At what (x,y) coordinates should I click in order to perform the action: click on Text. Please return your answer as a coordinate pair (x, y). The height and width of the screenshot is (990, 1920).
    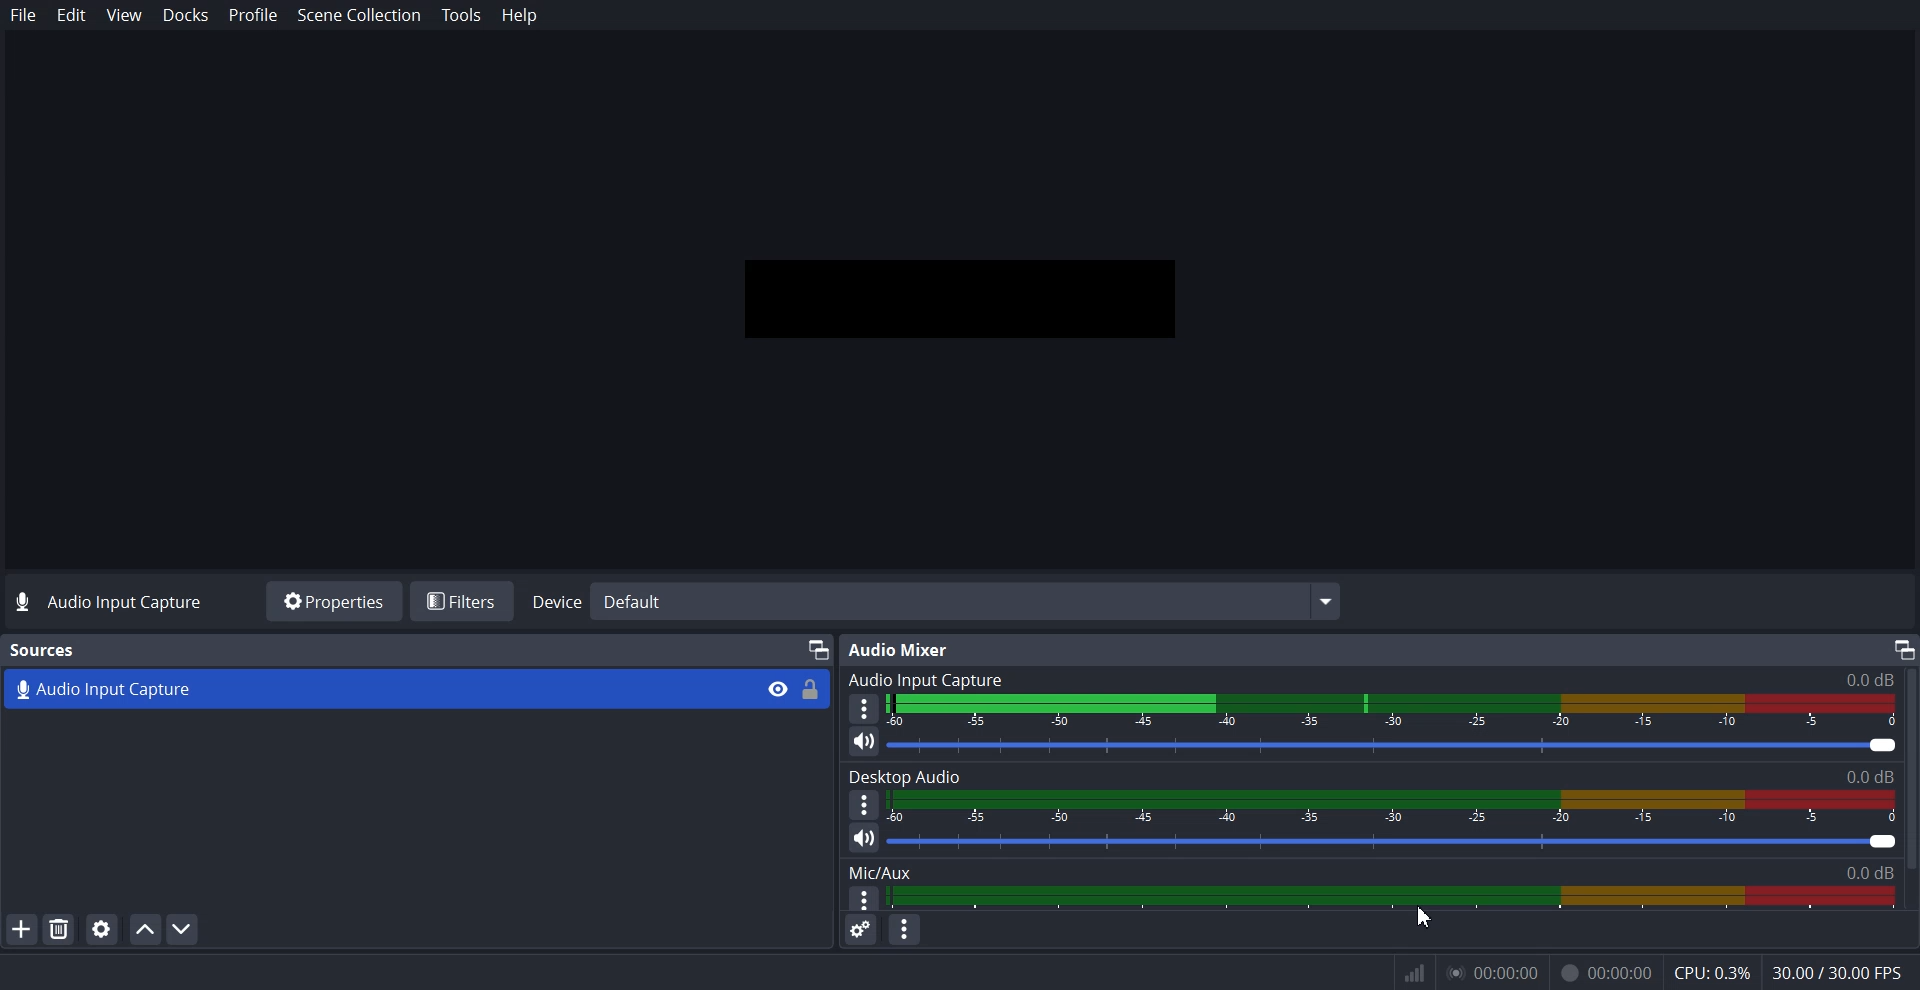
    Looking at the image, I should click on (44, 650).